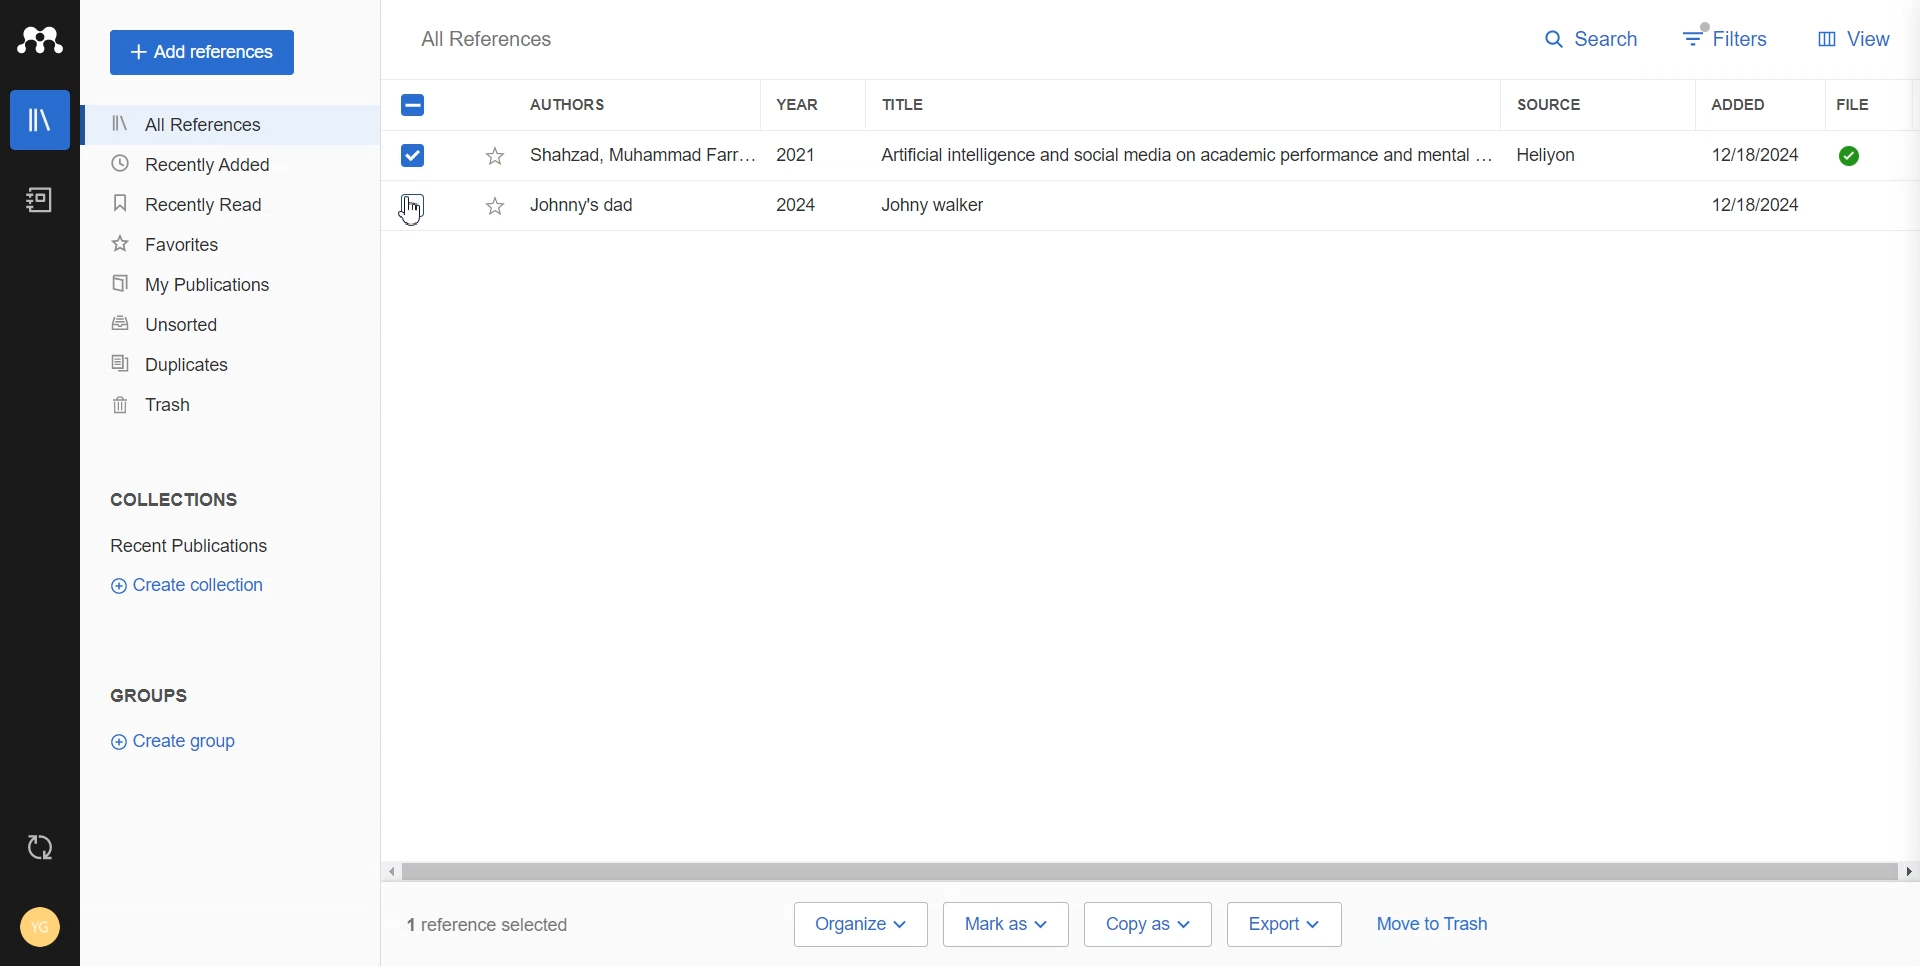 The image size is (1920, 966). I want to click on Unsorted, so click(223, 324).